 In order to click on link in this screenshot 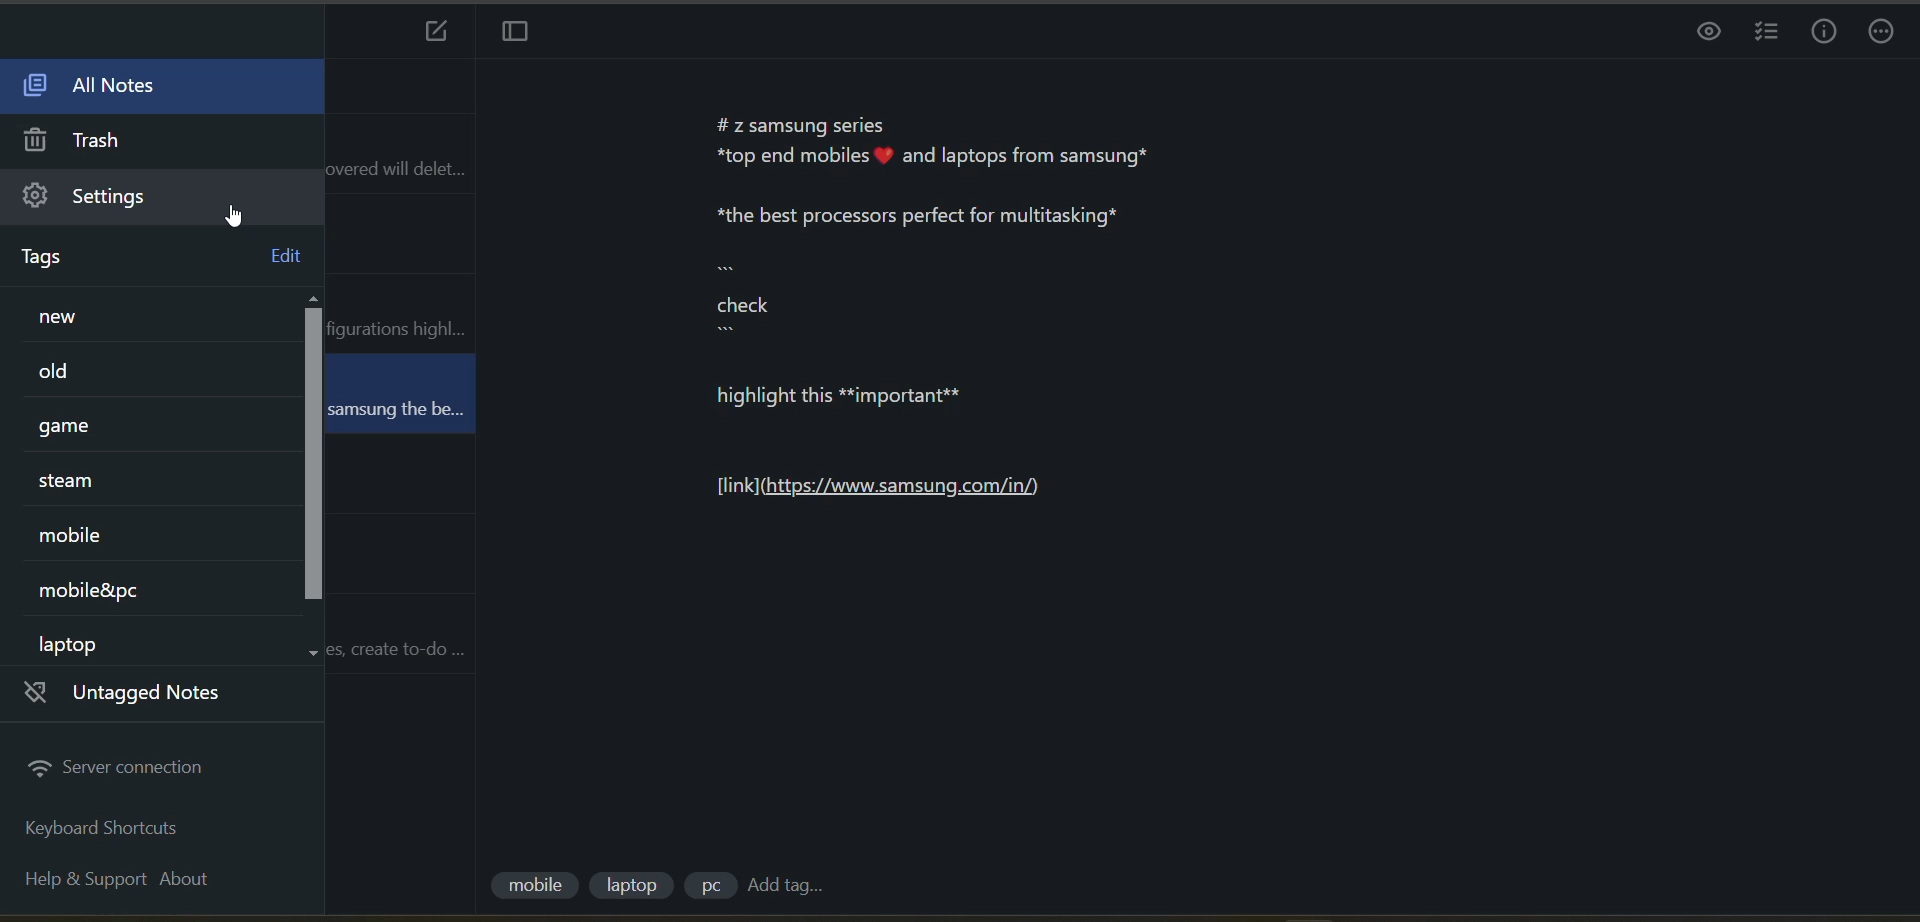, I will do `click(897, 495)`.